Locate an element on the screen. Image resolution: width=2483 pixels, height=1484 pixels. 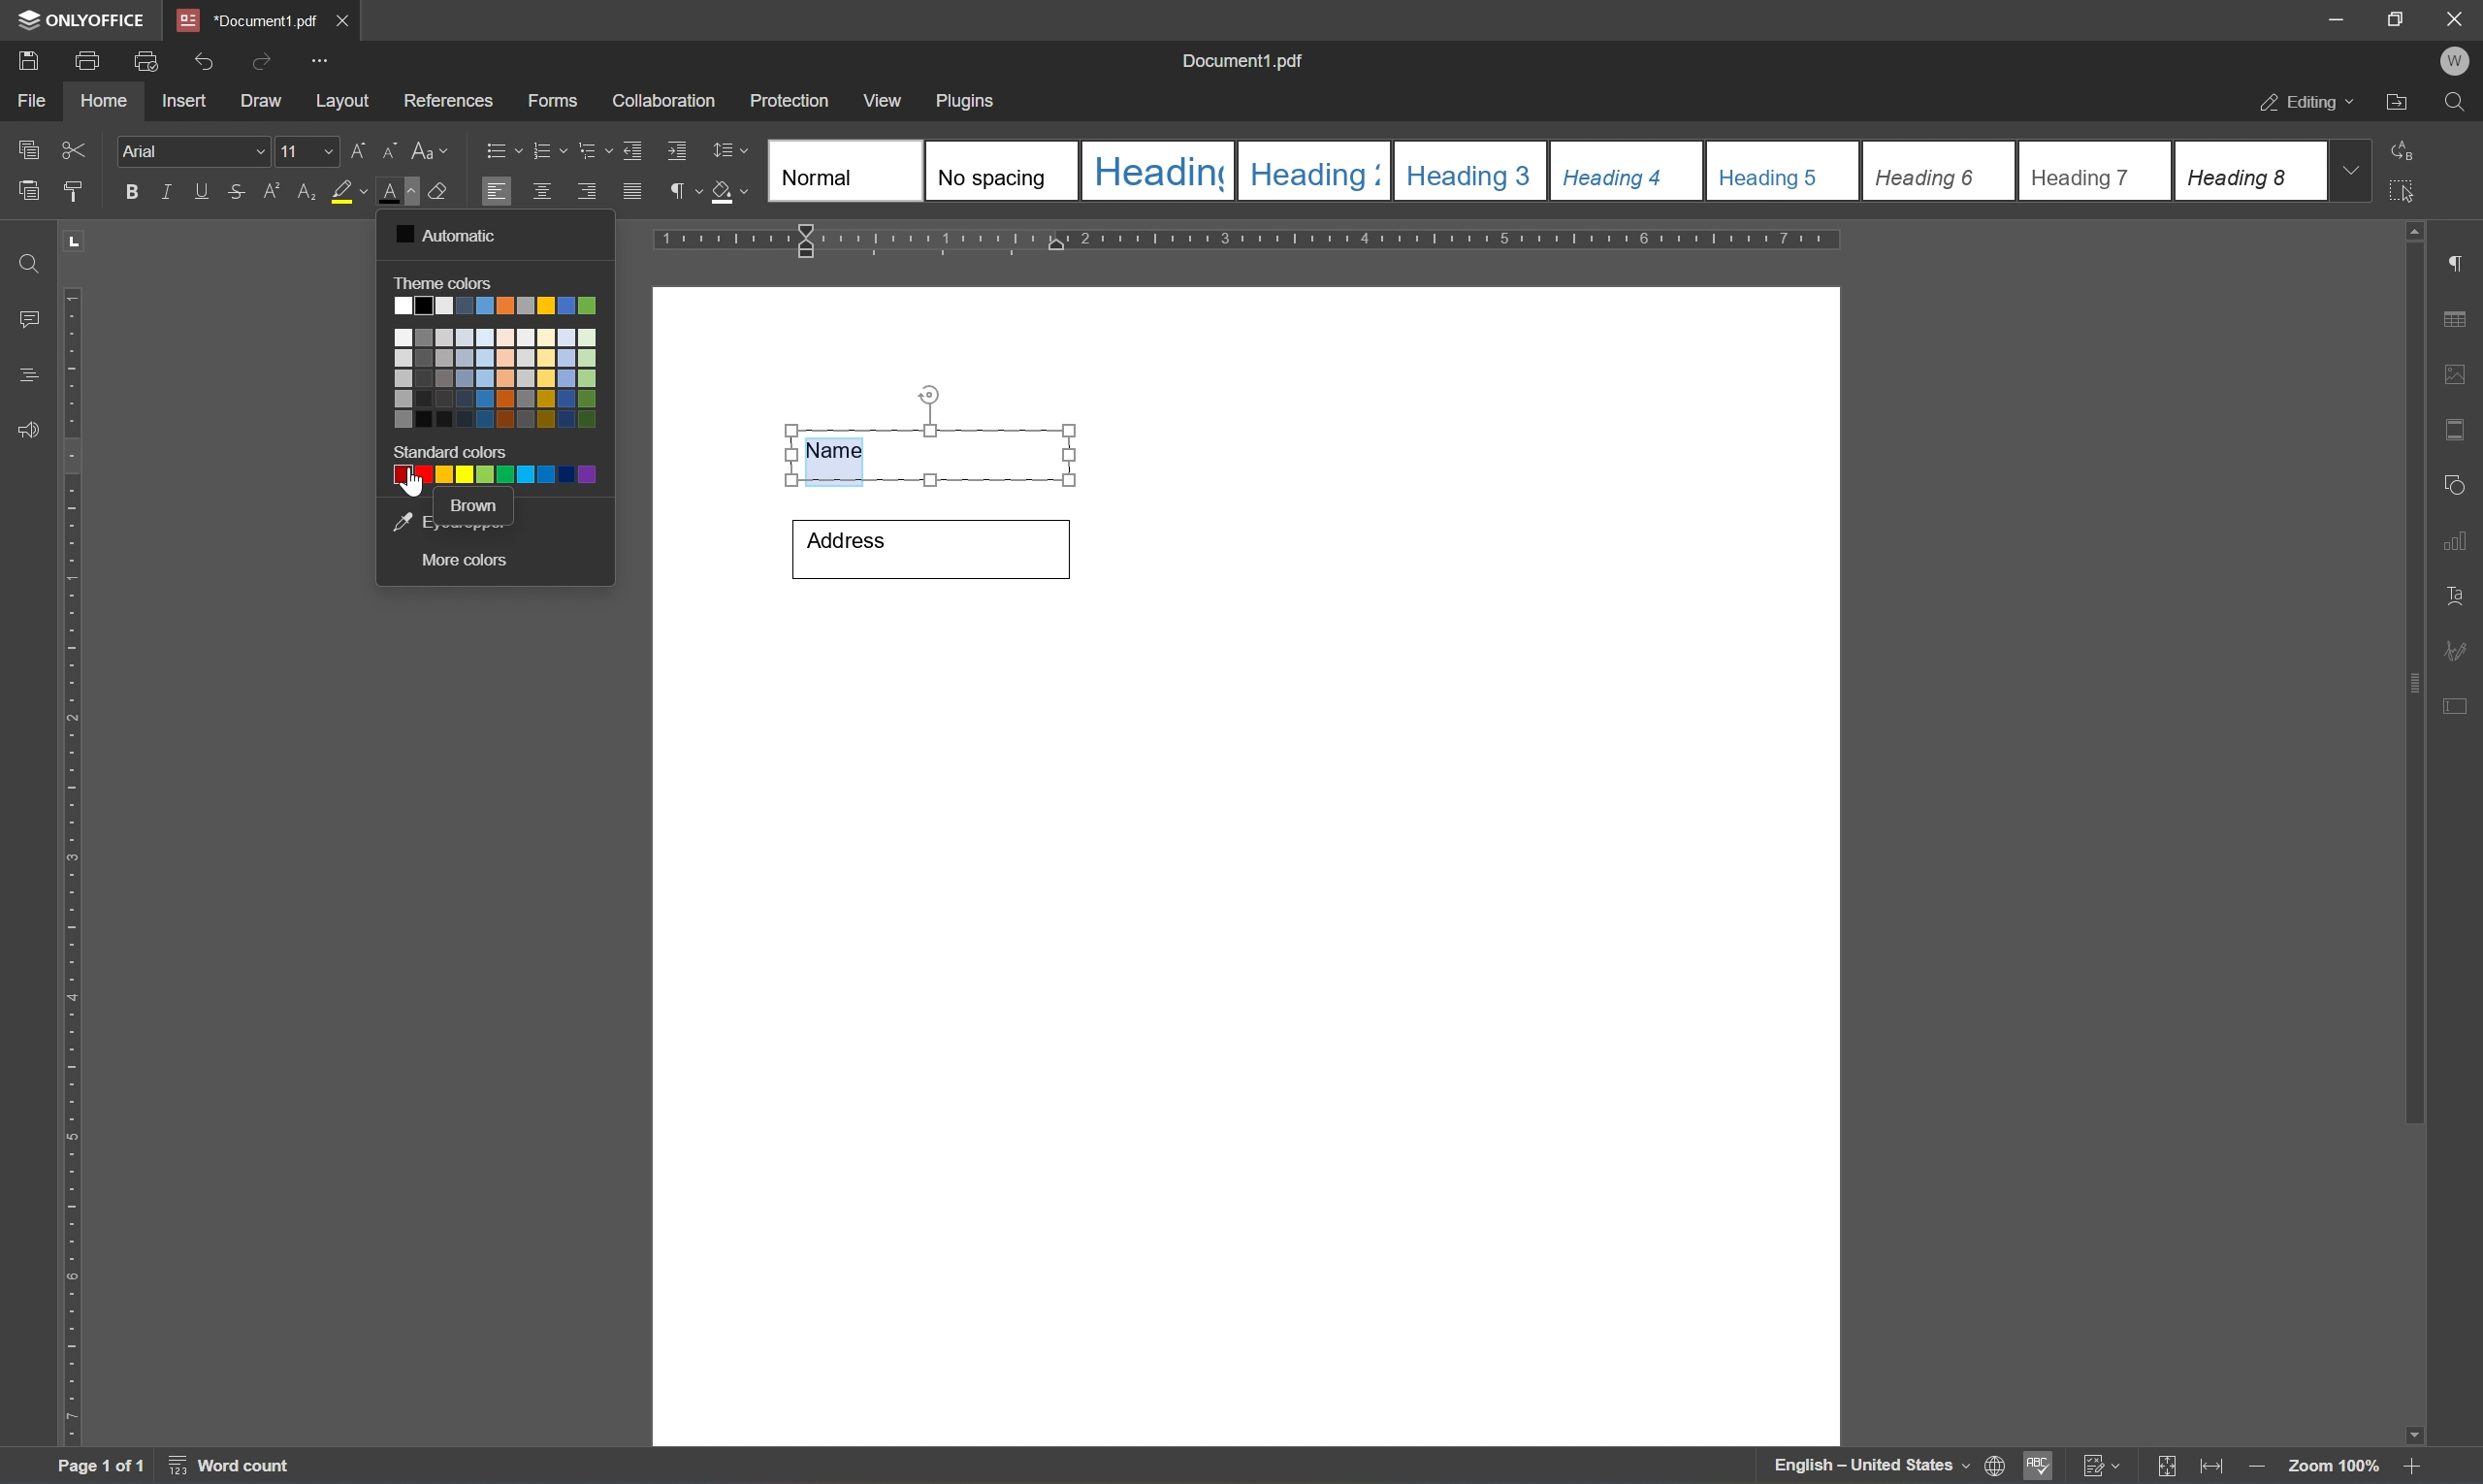
Address is located at coordinates (927, 548).